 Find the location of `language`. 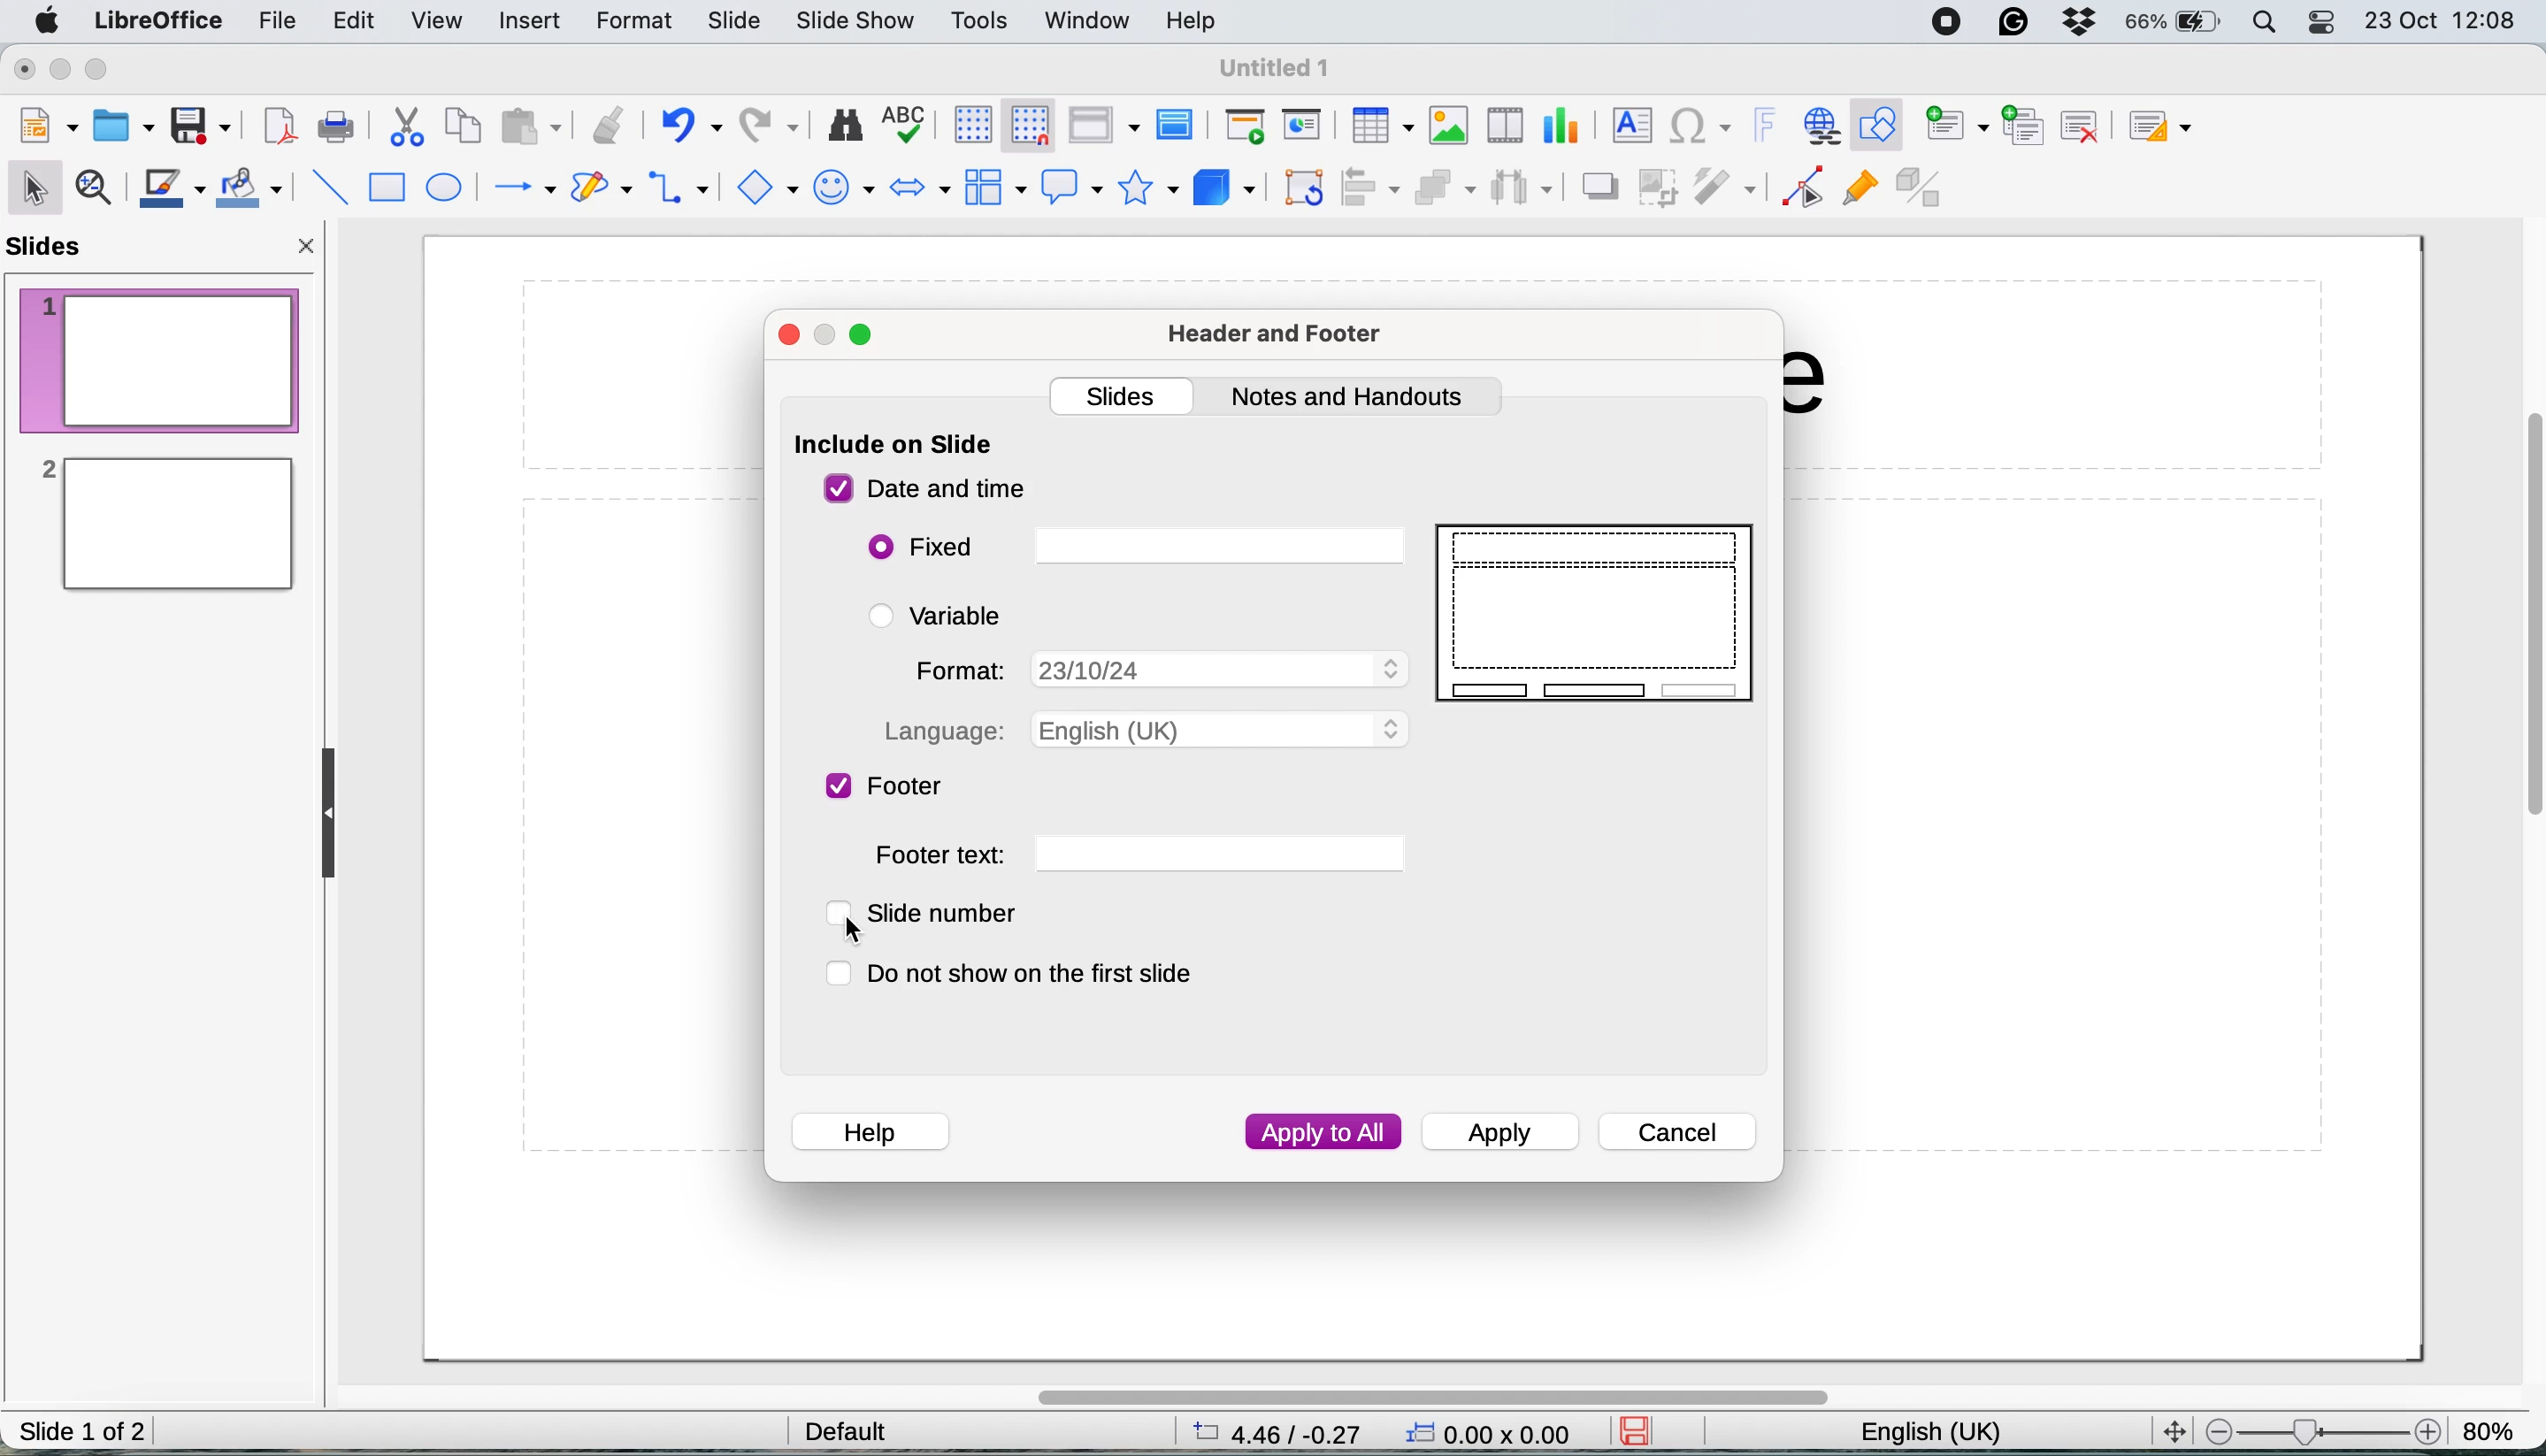

language is located at coordinates (1145, 729).